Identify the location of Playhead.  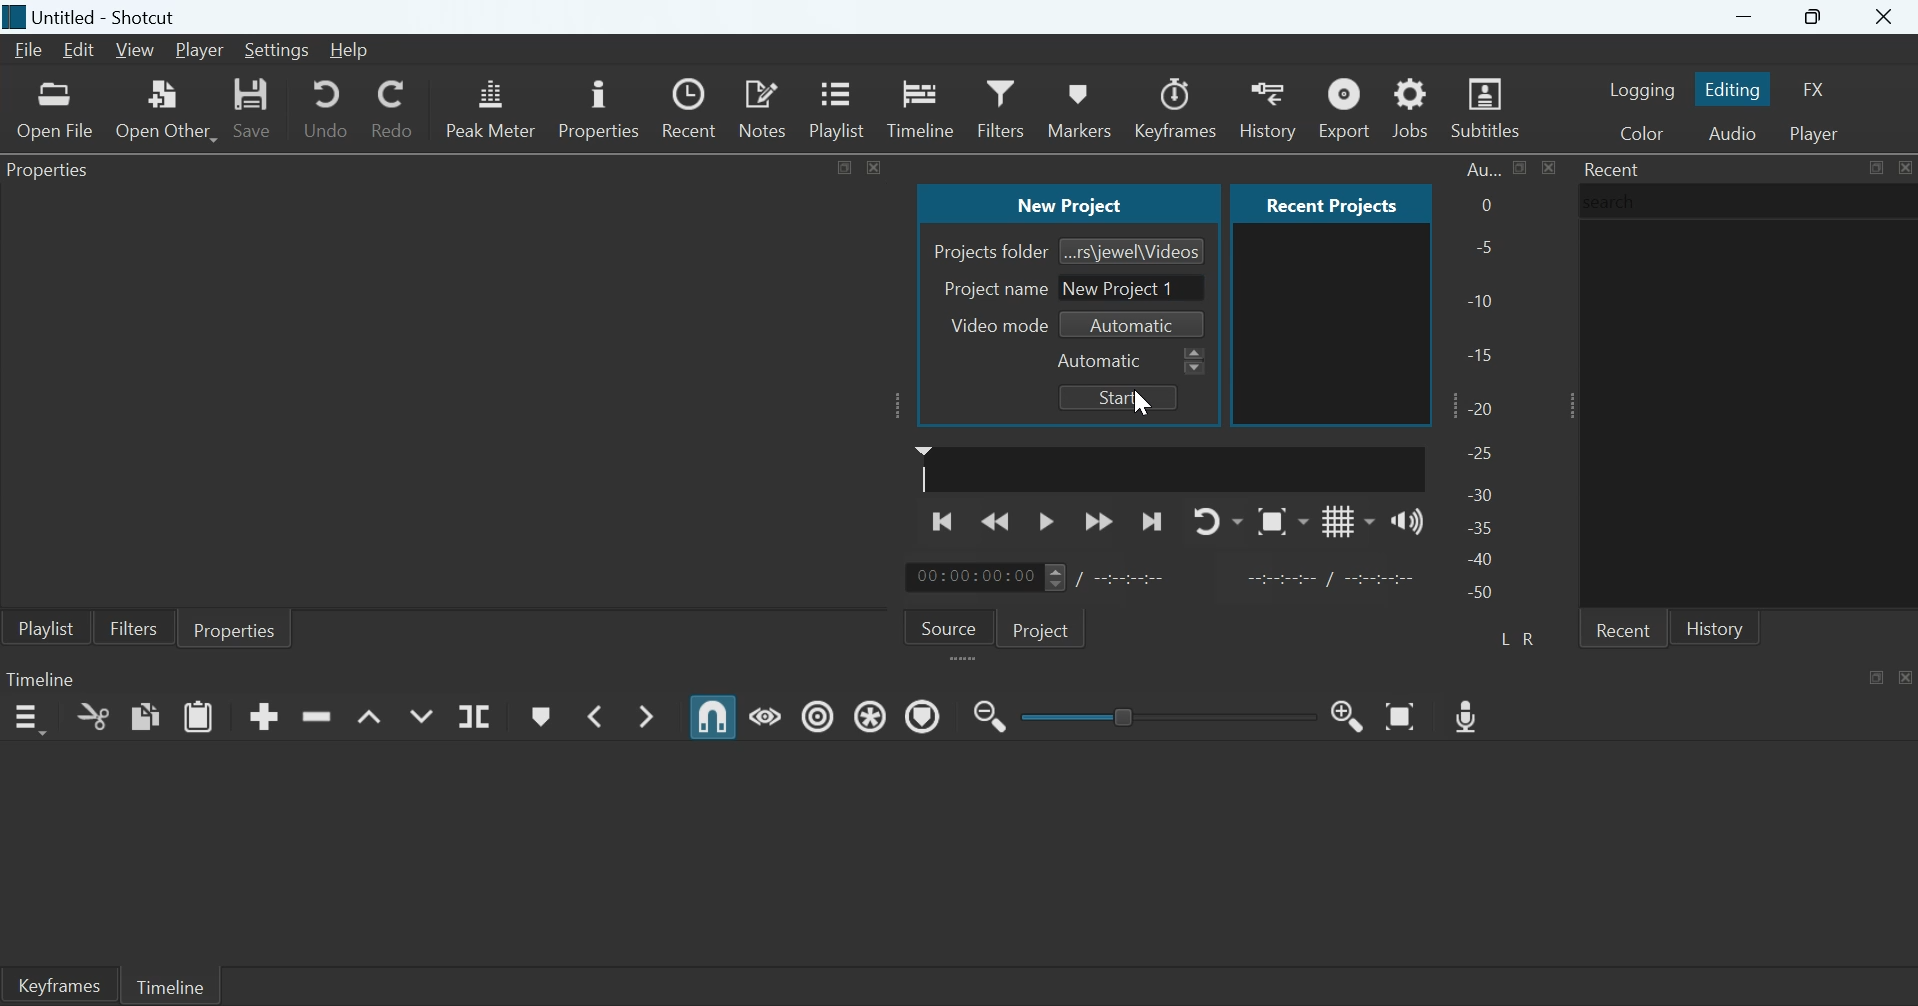
(924, 468).